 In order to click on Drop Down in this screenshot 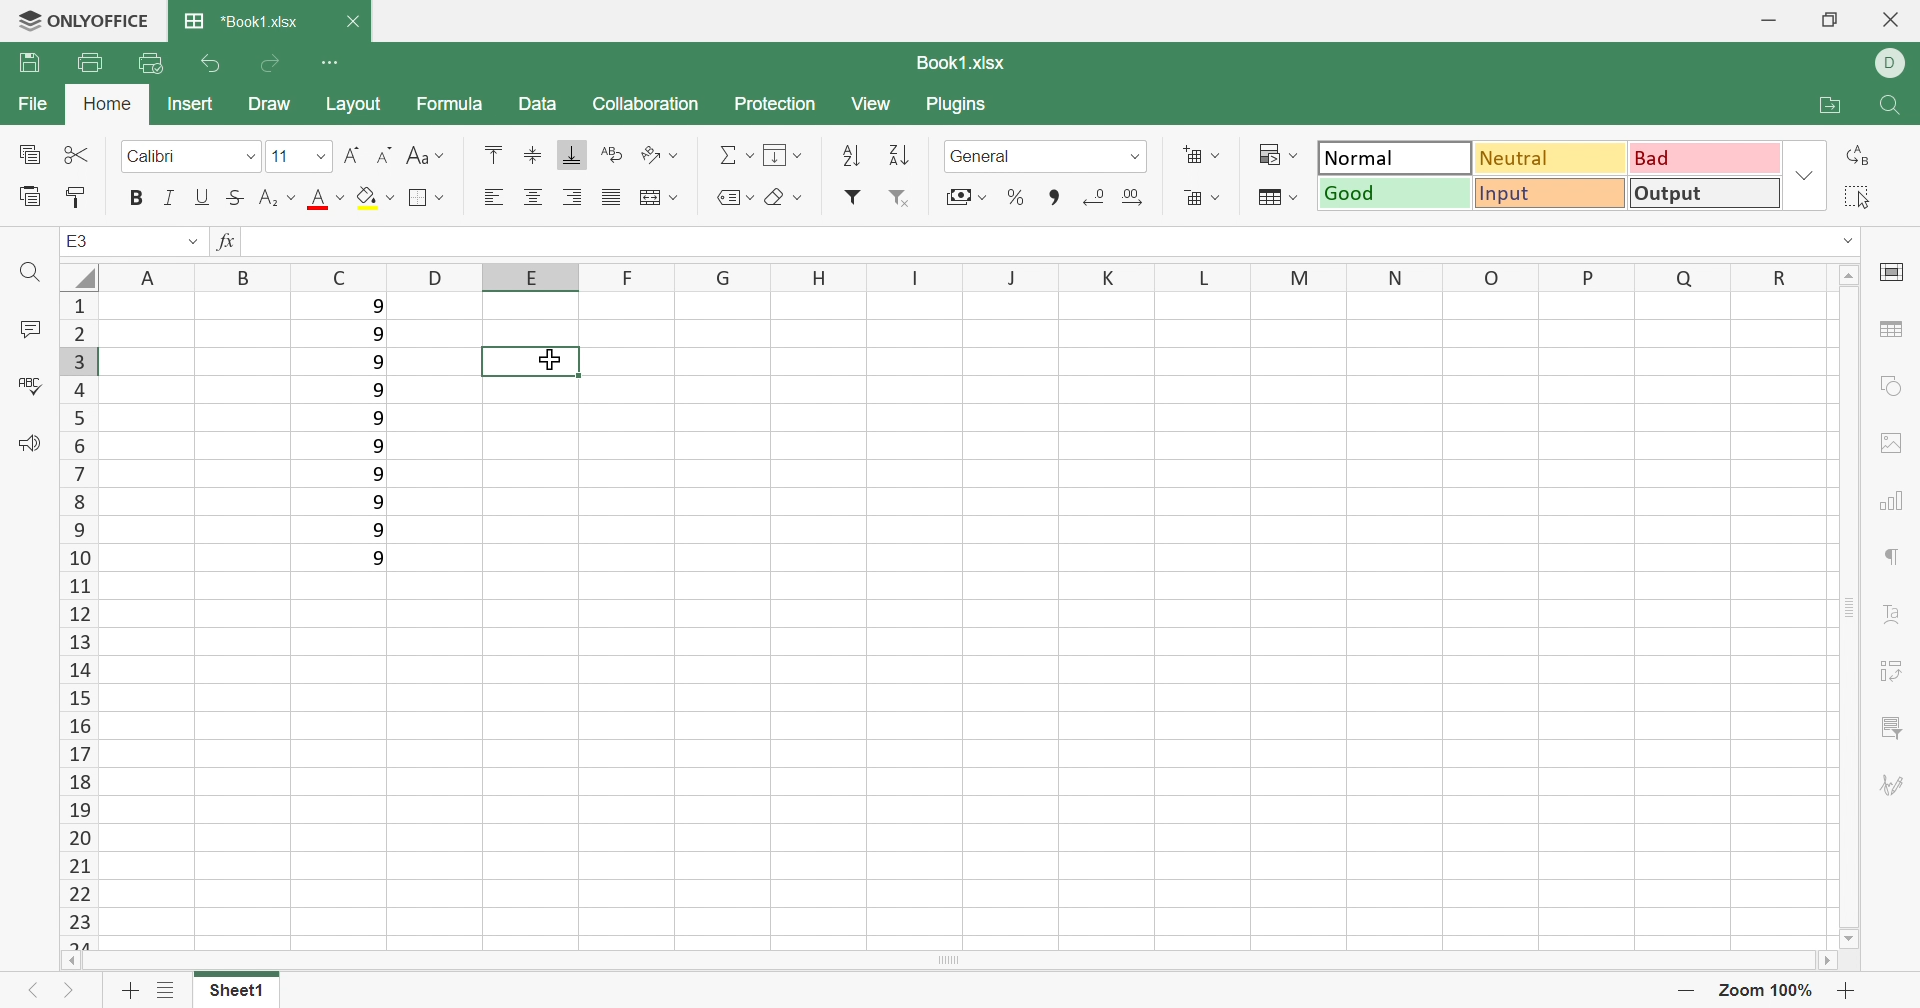, I will do `click(1846, 240)`.